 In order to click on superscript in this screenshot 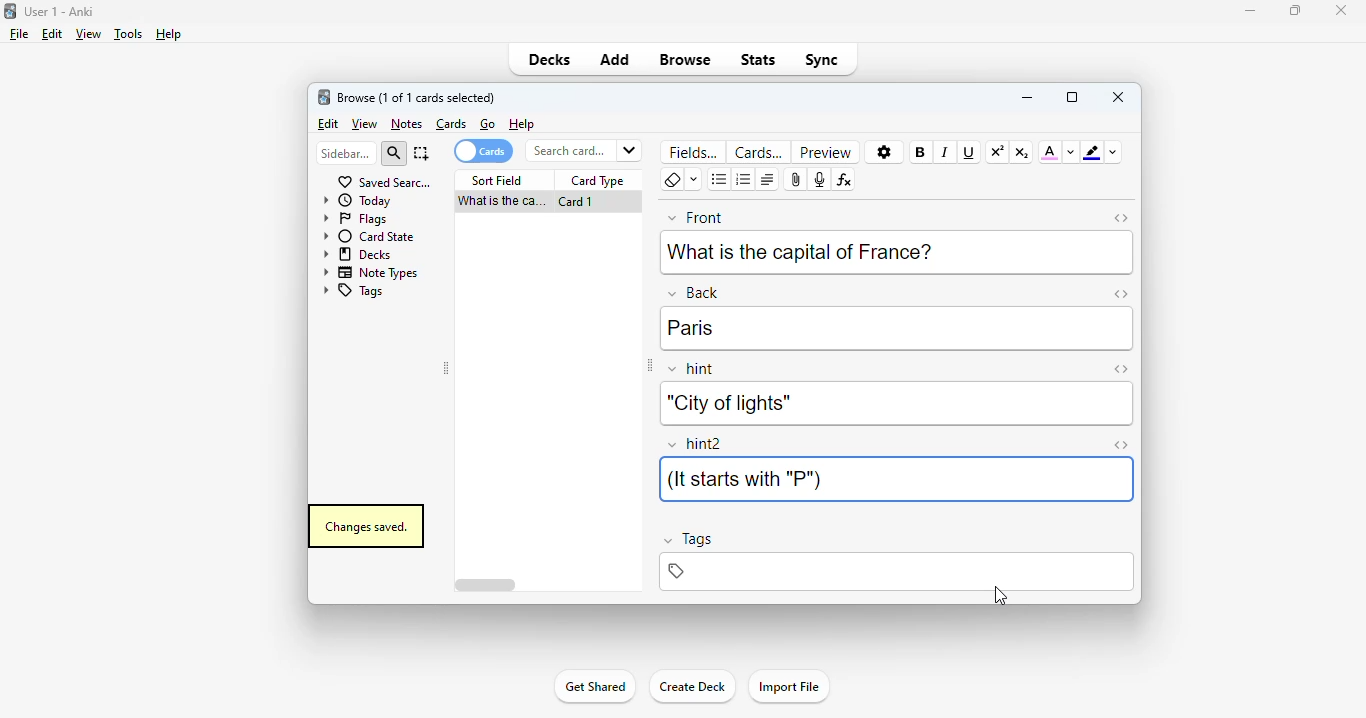, I will do `click(997, 152)`.